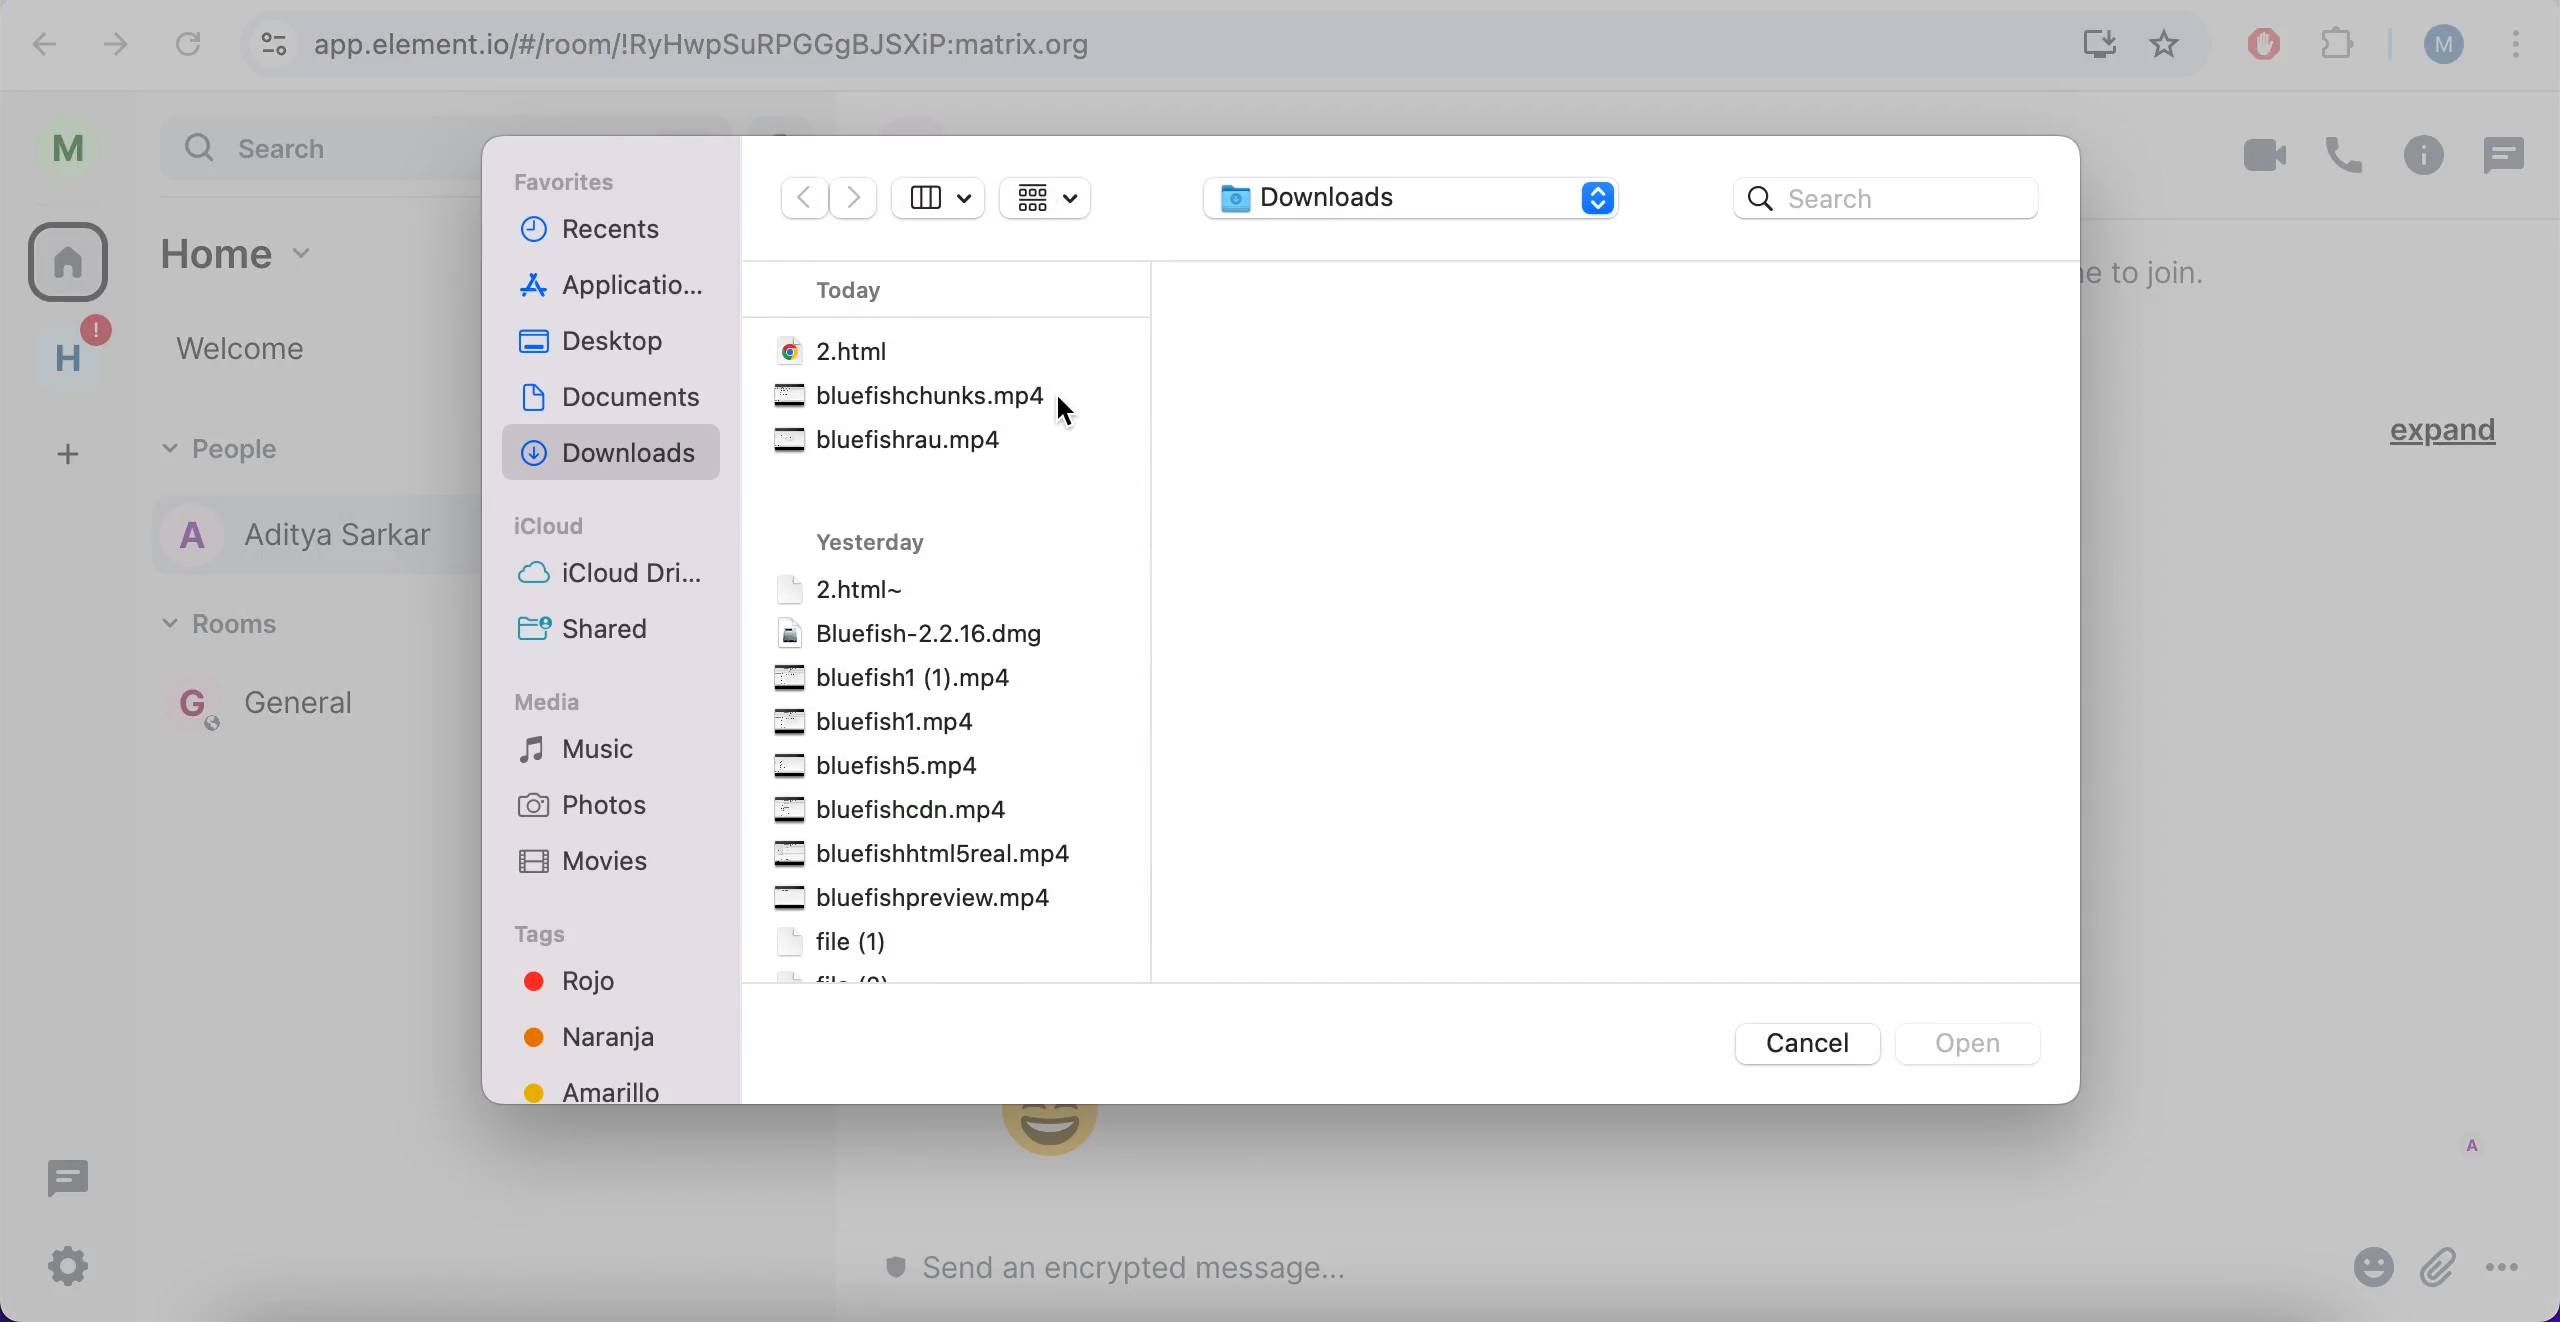 This screenshot has height=1322, width=2560. Describe the element at coordinates (606, 340) in the screenshot. I see `desktop` at that location.